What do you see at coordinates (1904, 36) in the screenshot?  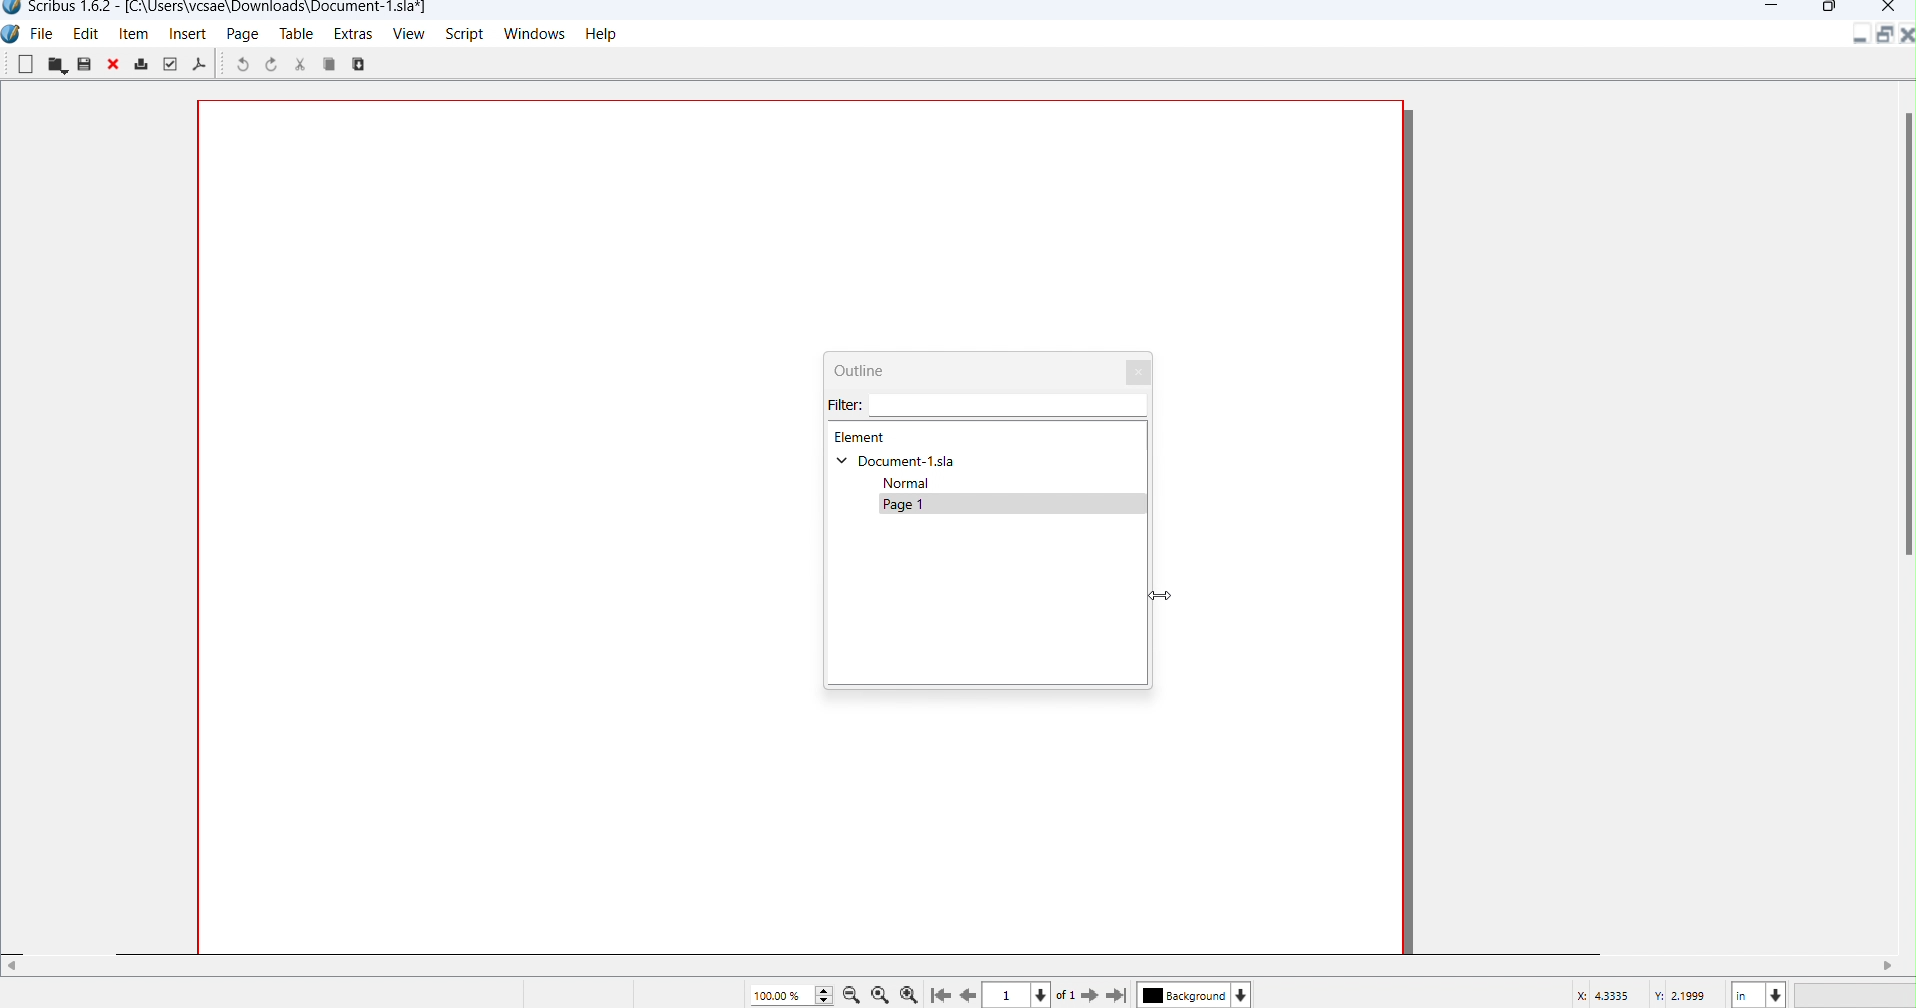 I see `Close` at bounding box center [1904, 36].